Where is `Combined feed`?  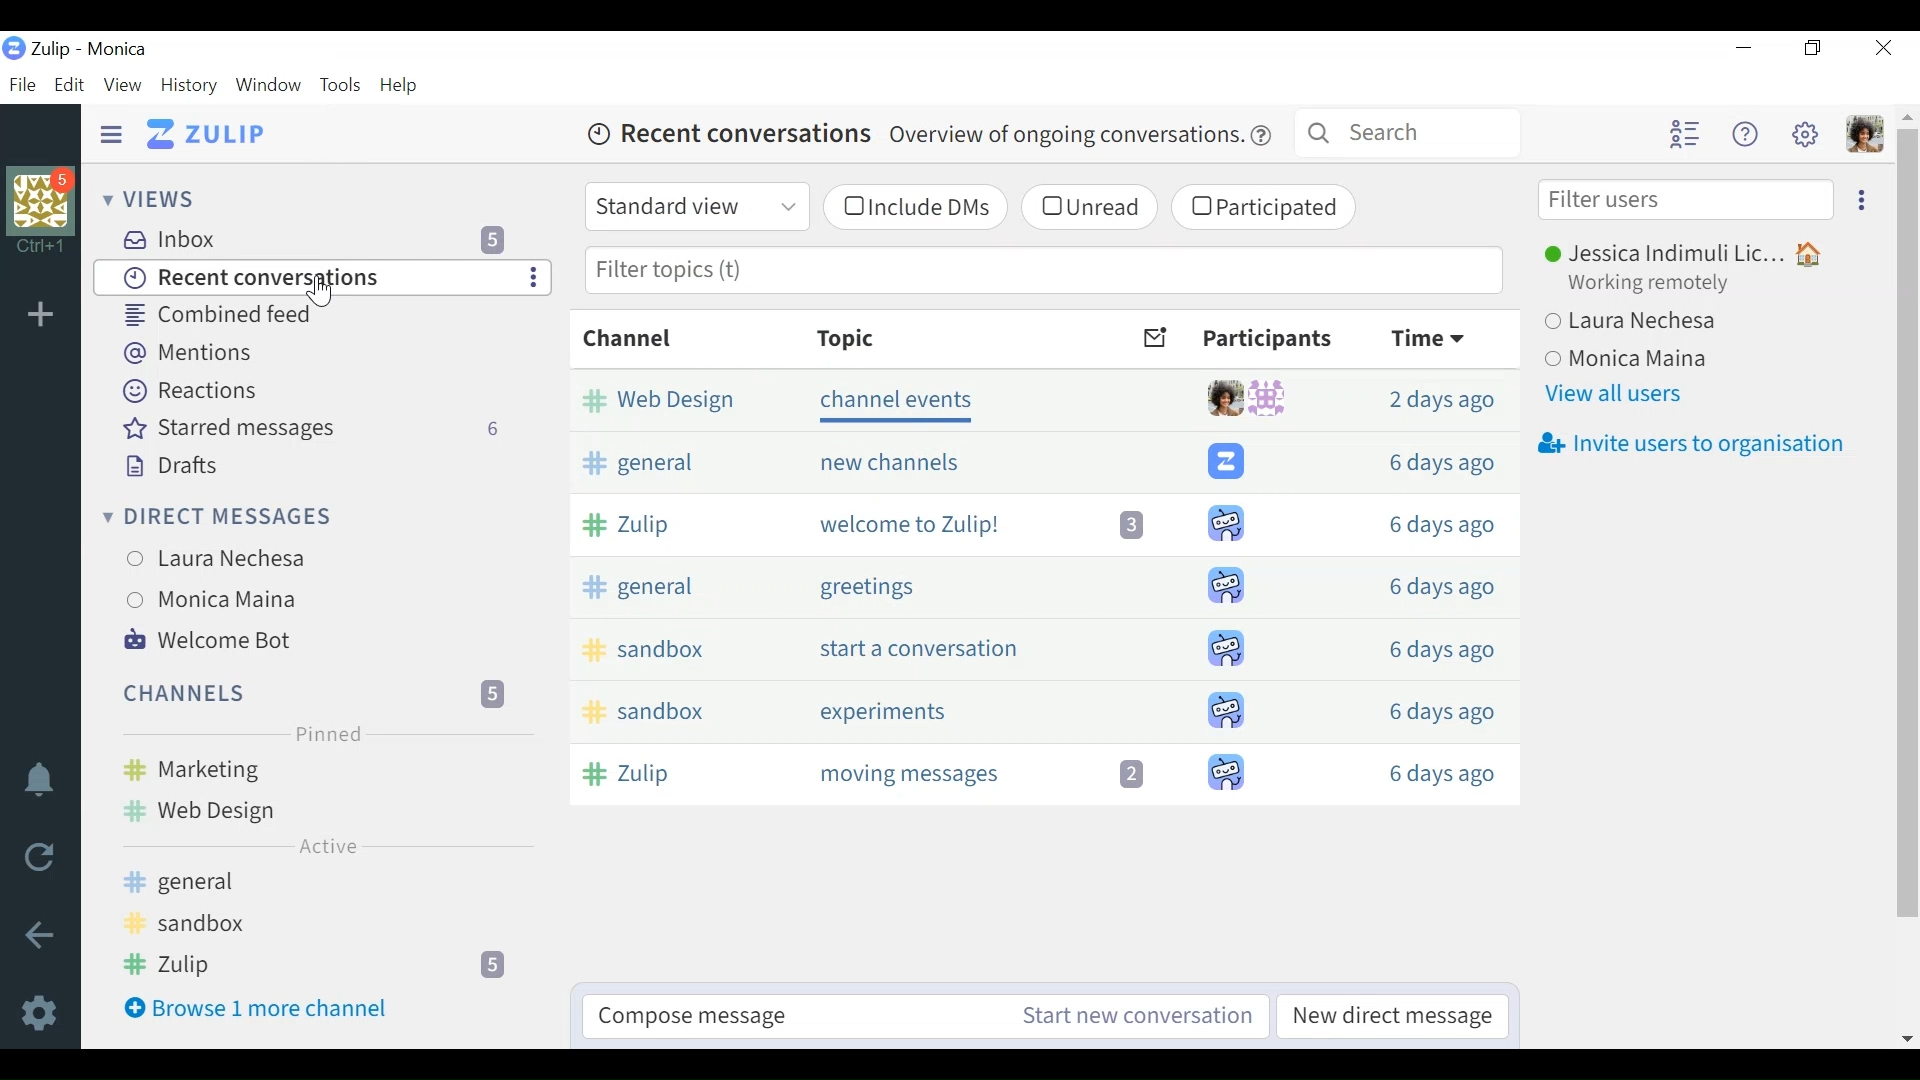
Combined feed is located at coordinates (271, 316).